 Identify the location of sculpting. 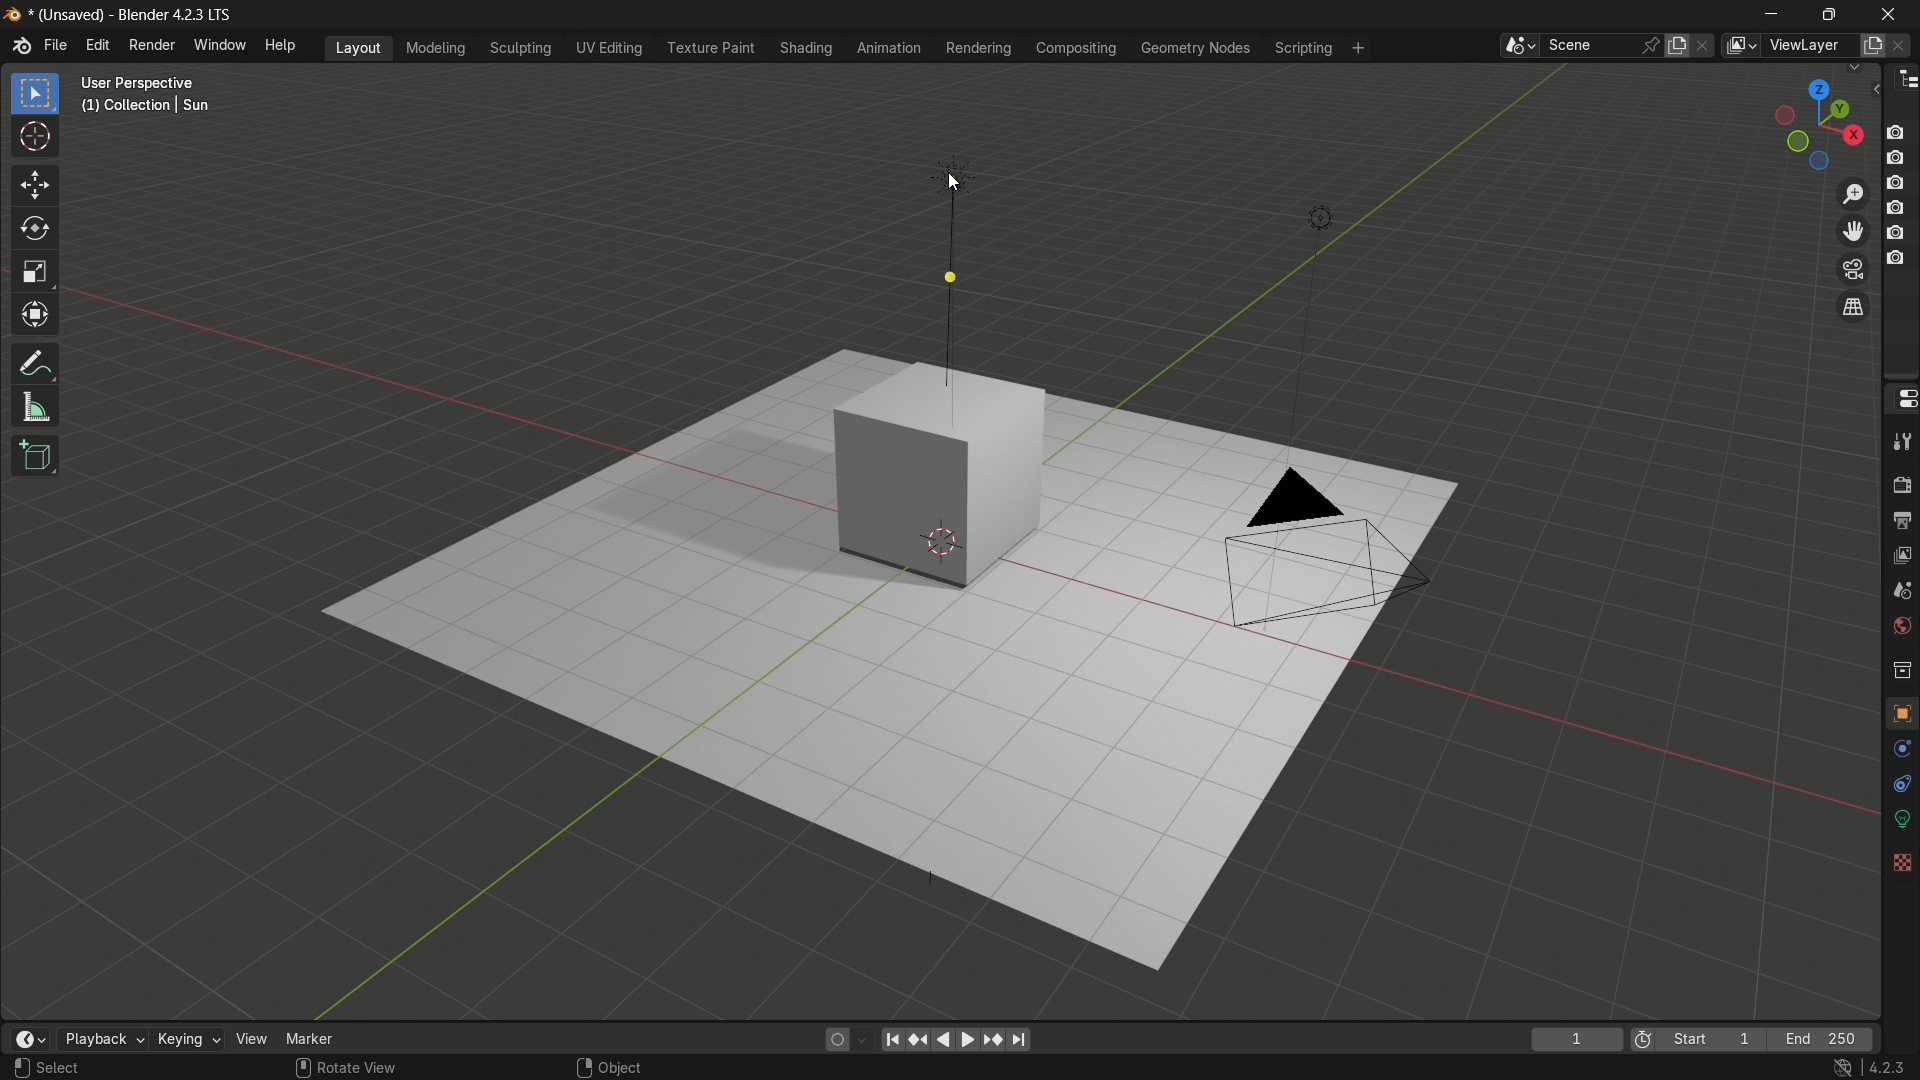
(519, 49).